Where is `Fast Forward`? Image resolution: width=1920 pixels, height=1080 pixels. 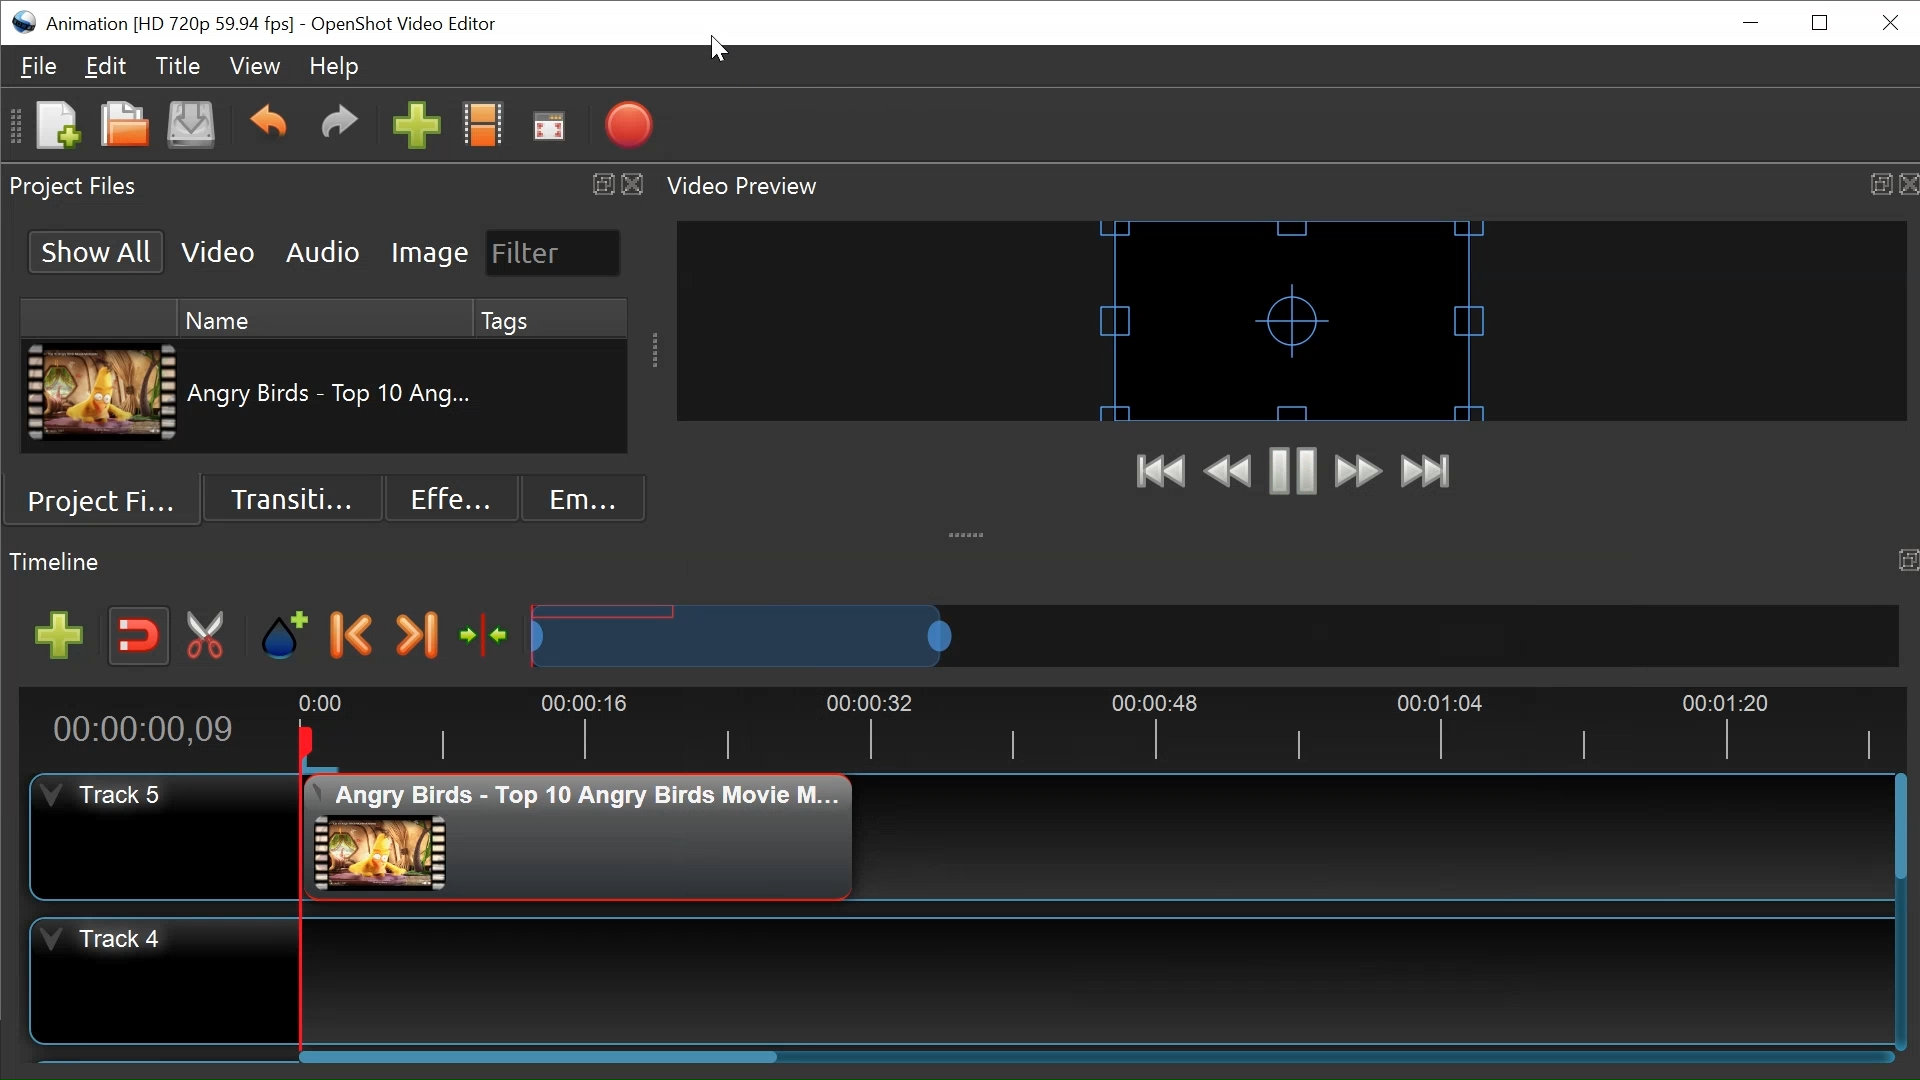
Fast Forward is located at coordinates (1358, 474).